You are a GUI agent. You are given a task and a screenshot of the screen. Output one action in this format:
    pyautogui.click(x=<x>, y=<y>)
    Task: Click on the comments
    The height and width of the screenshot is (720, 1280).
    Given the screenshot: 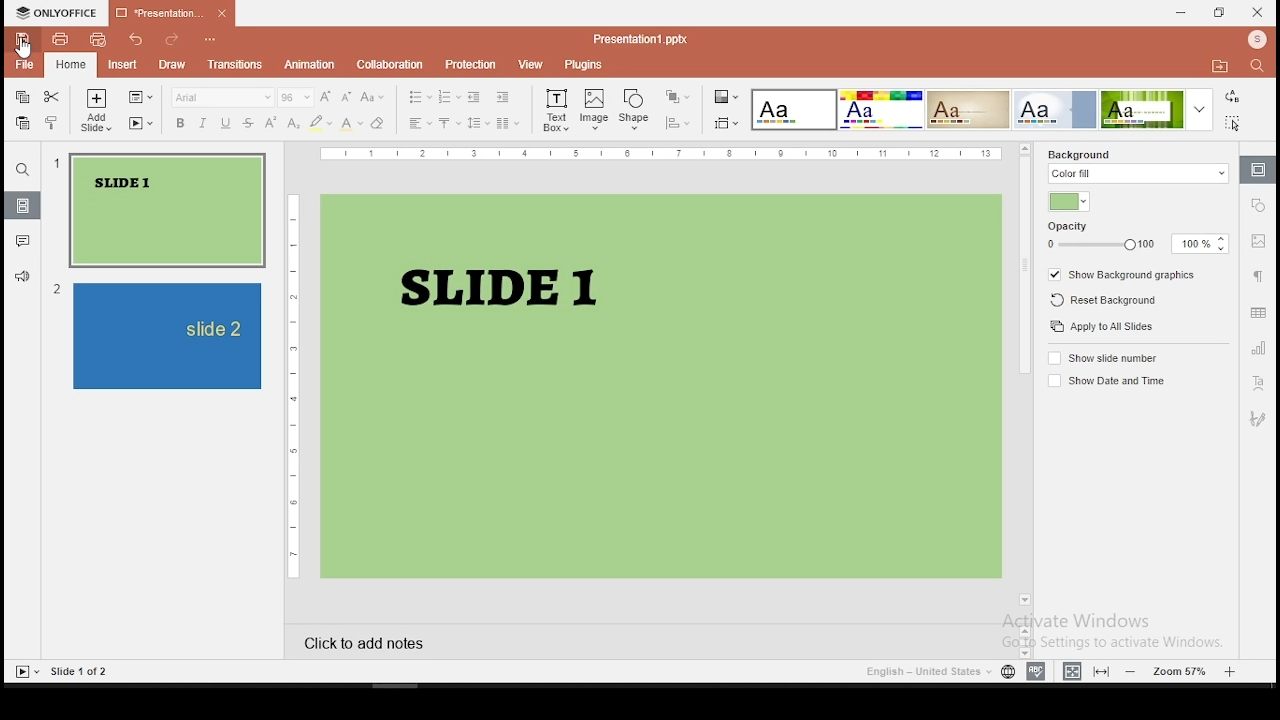 What is the action you would take?
    pyautogui.click(x=23, y=241)
    